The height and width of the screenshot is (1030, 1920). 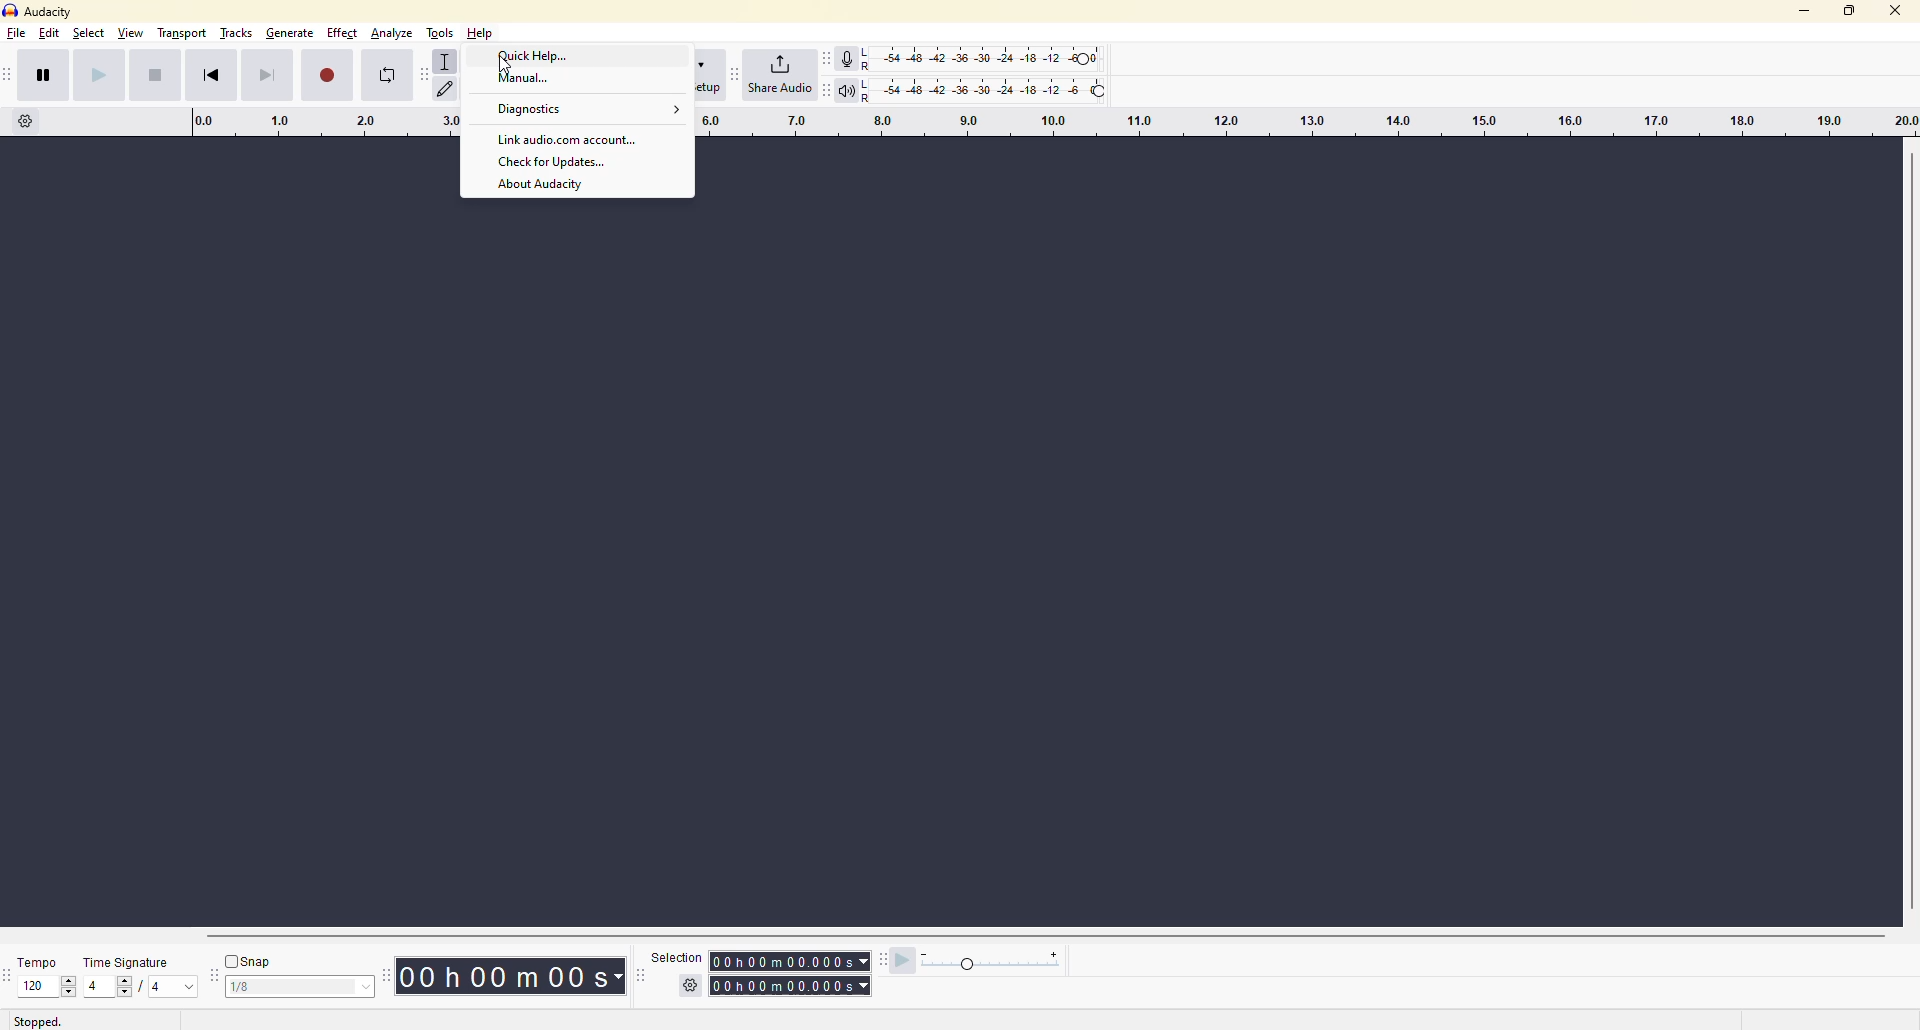 I want to click on play, so click(x=99, y=74).